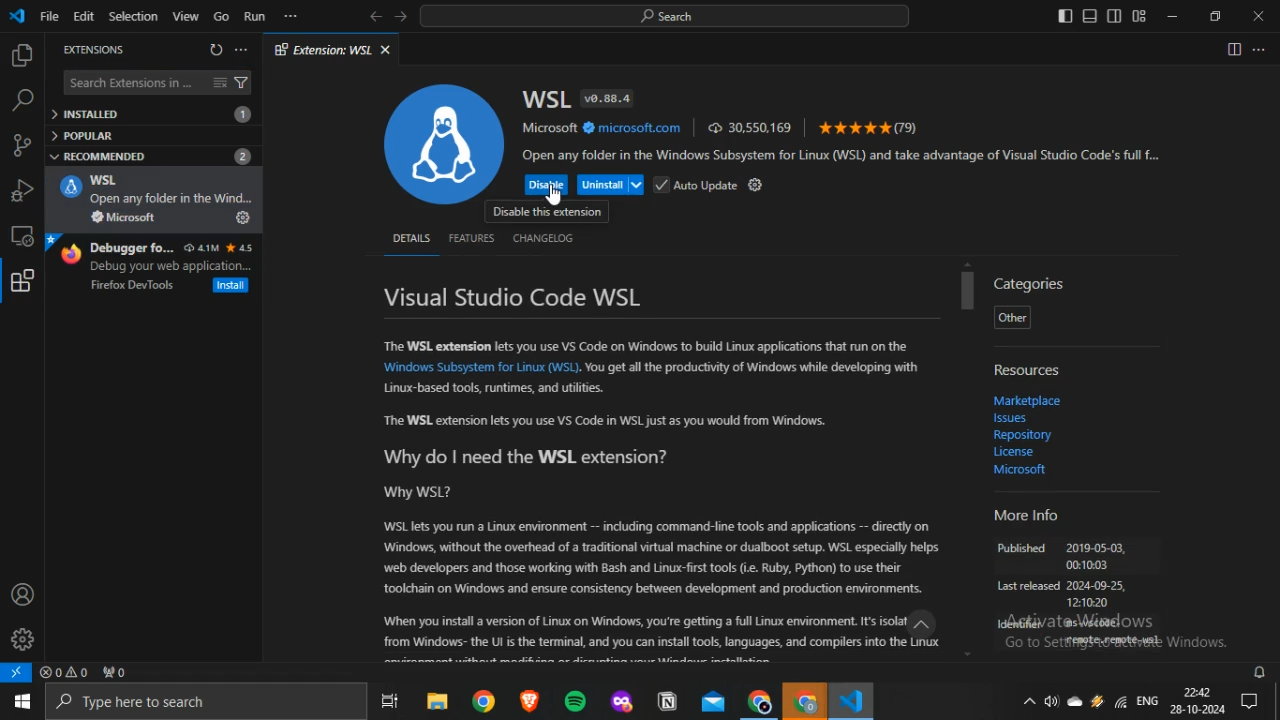 The width and height of the screenshot is (1280, 720). I want to click on start, so click(21, 702).